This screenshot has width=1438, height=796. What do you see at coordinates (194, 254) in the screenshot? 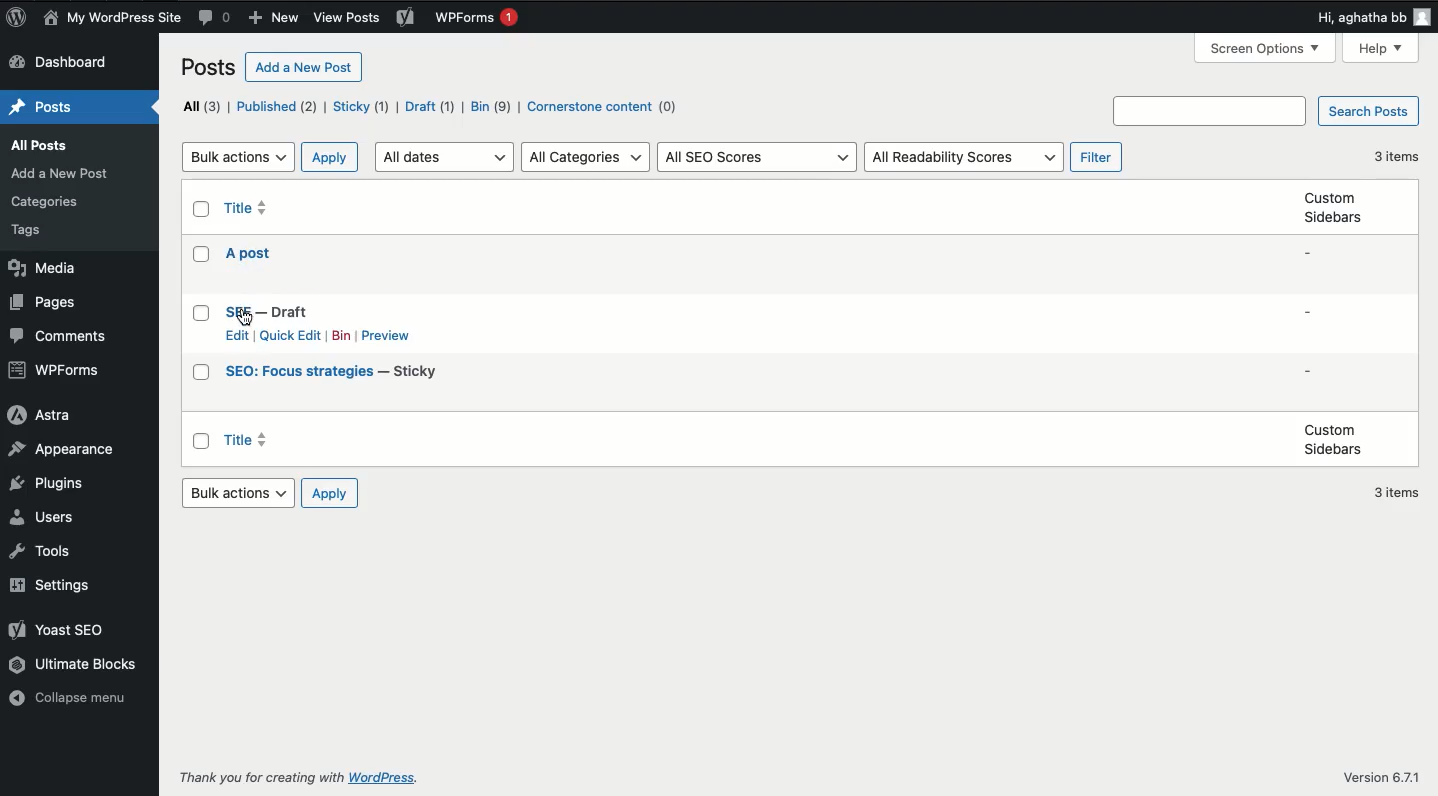
I see `Checkbox` at bounding box center [194, 254].